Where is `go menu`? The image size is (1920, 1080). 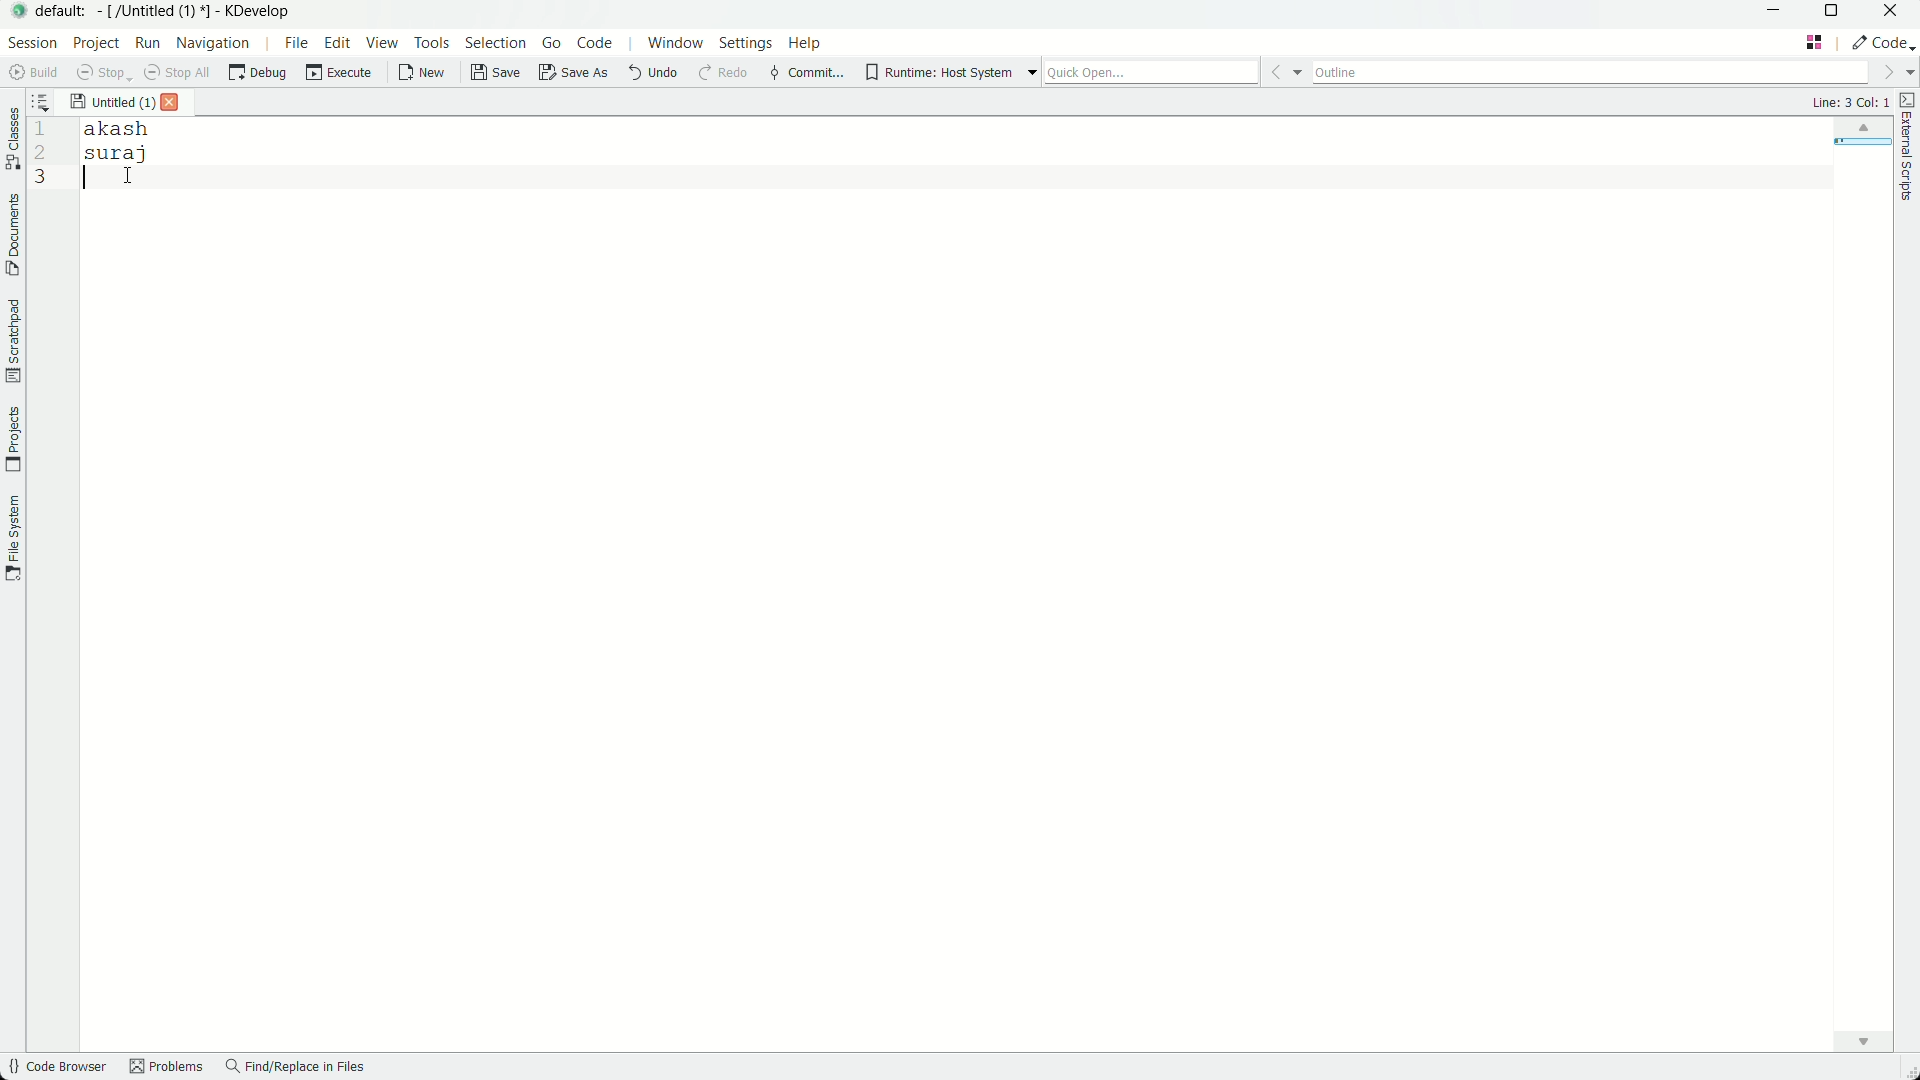
go menu is located at coordinates (550, 44).